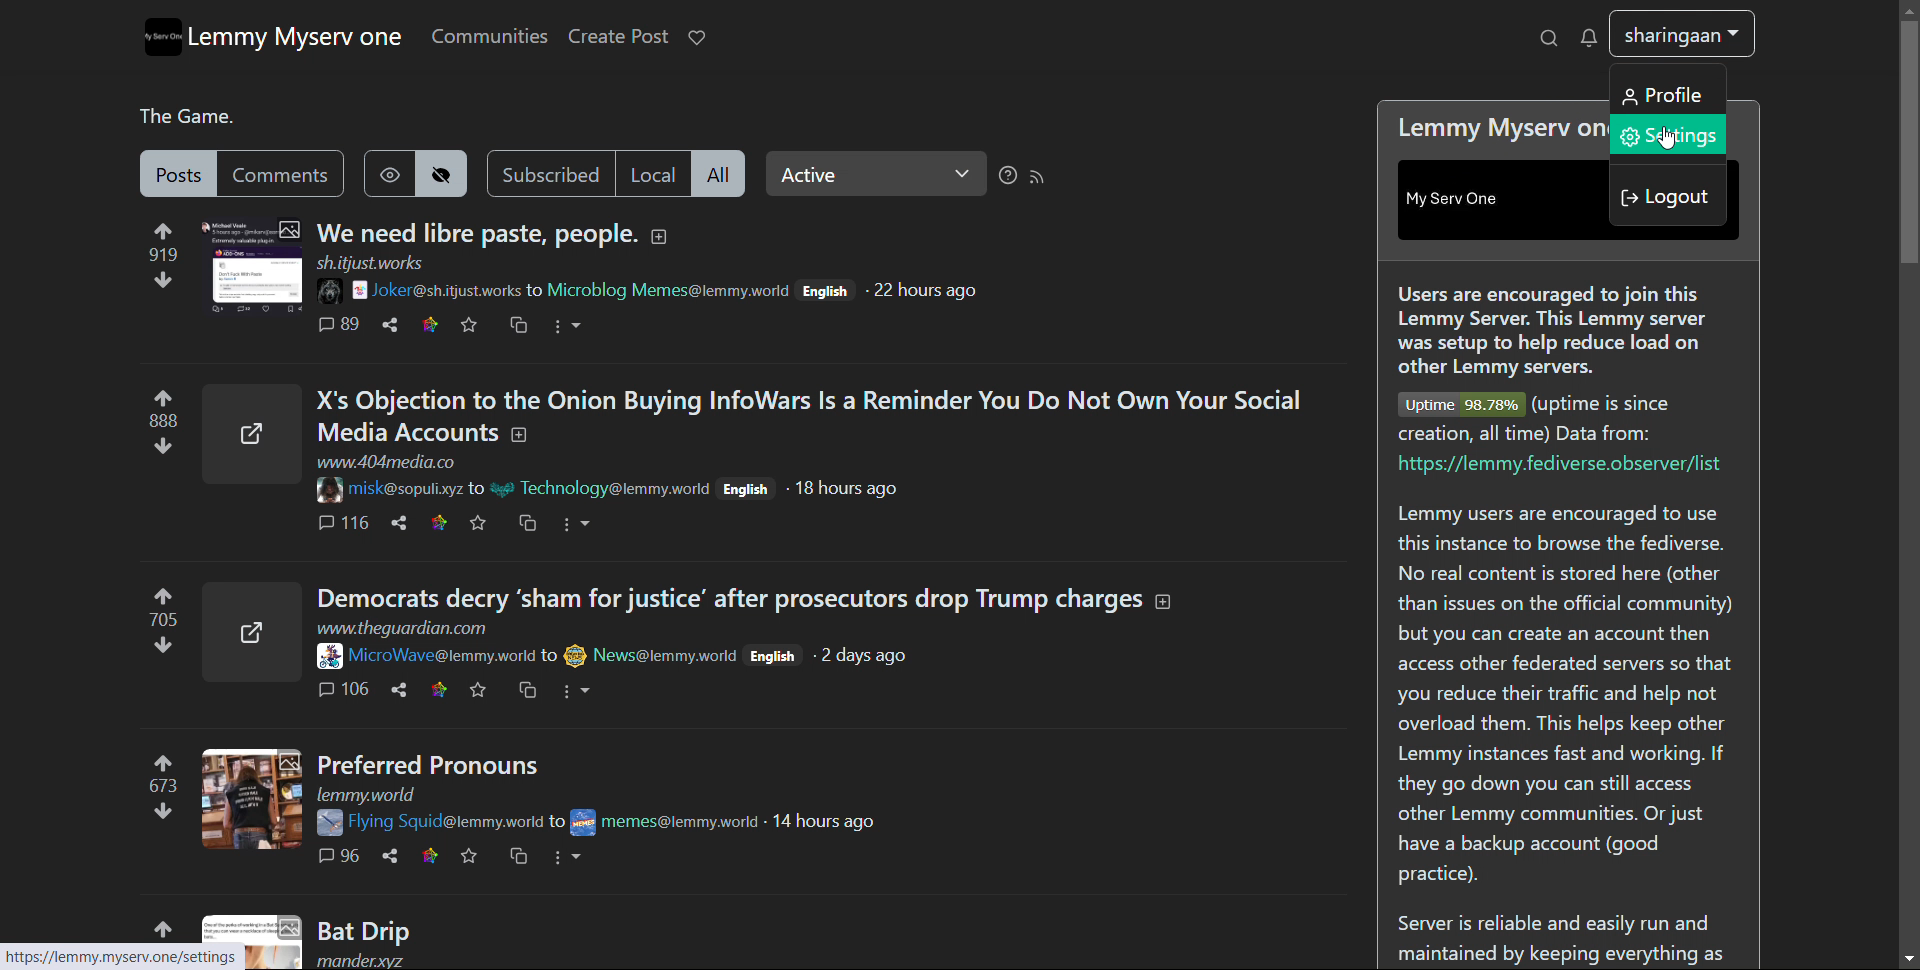 This screenshot has height=970, width=1920. What do you see at coordinates (107, 957) in the screenshot?
I see `URL` at bounding box center [107, 957].